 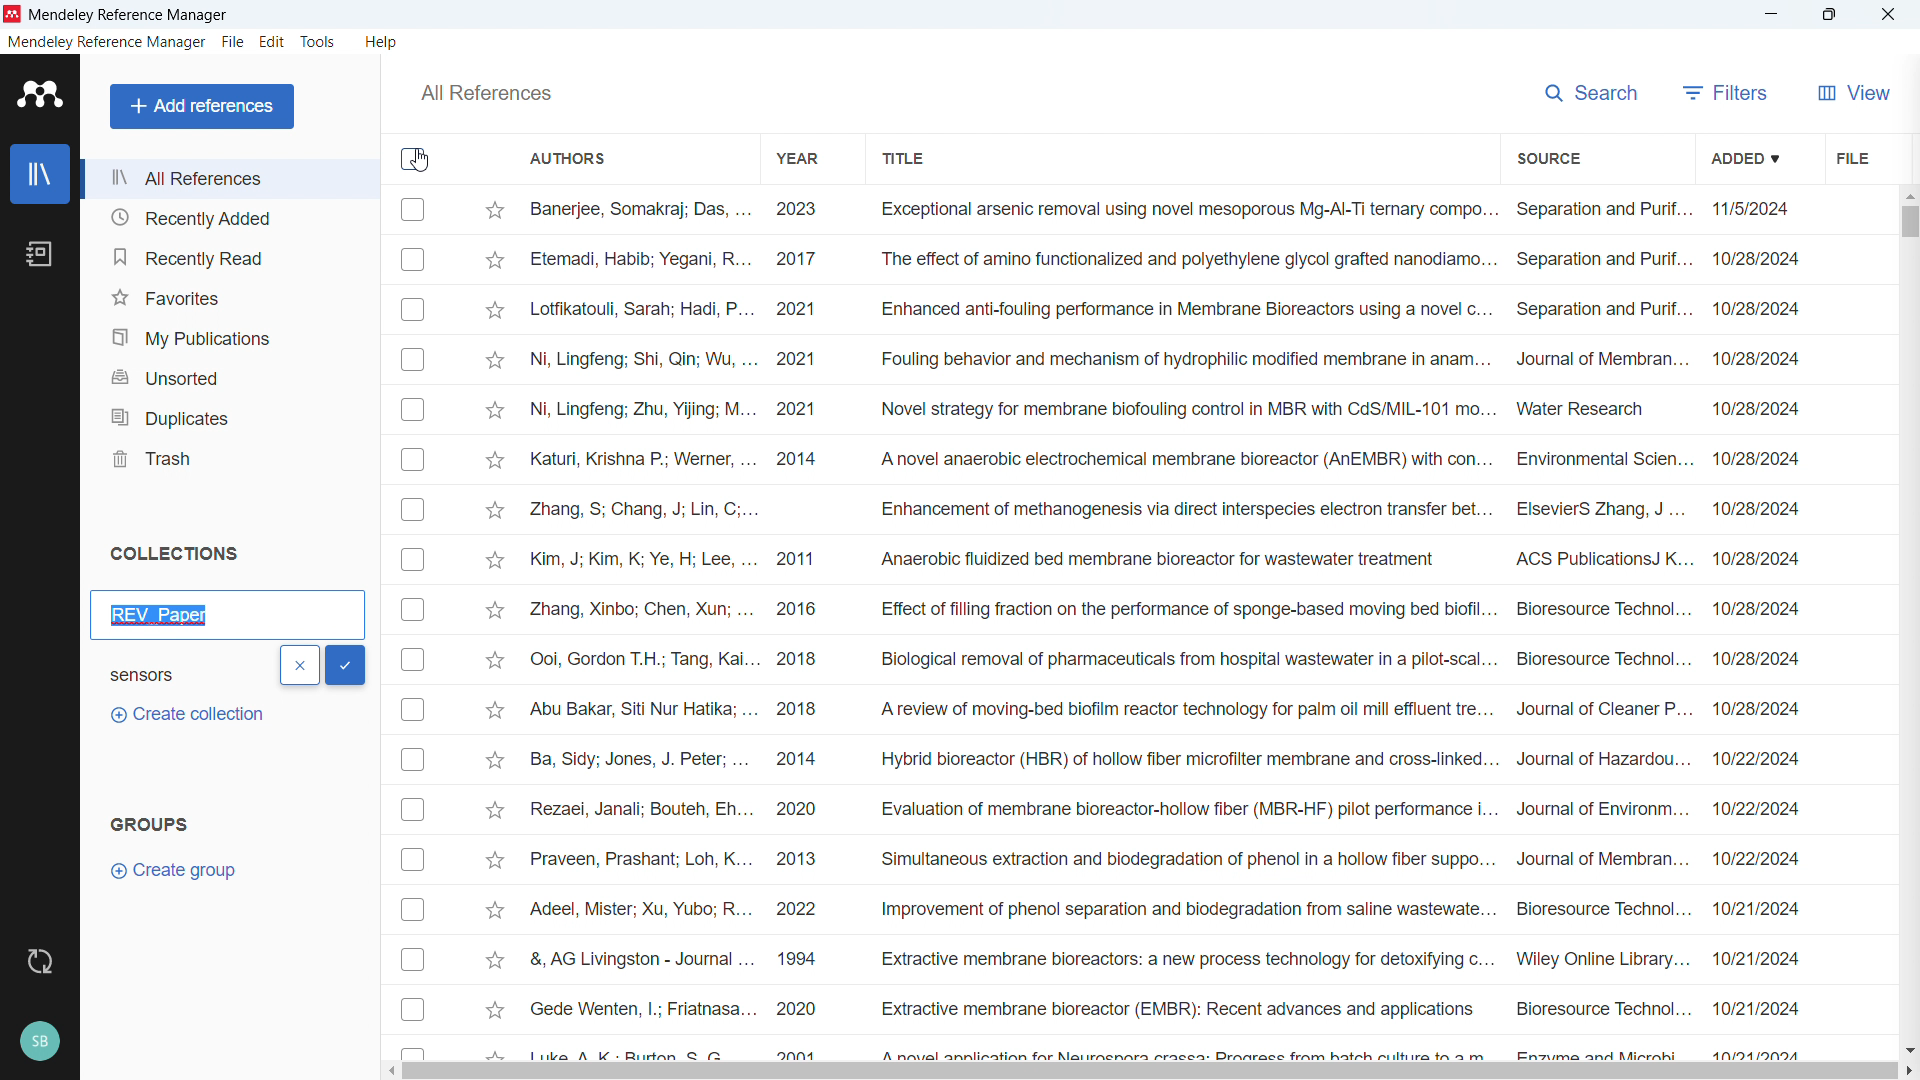 I want to click on Scroll down , so click(x=1908, y=1049).